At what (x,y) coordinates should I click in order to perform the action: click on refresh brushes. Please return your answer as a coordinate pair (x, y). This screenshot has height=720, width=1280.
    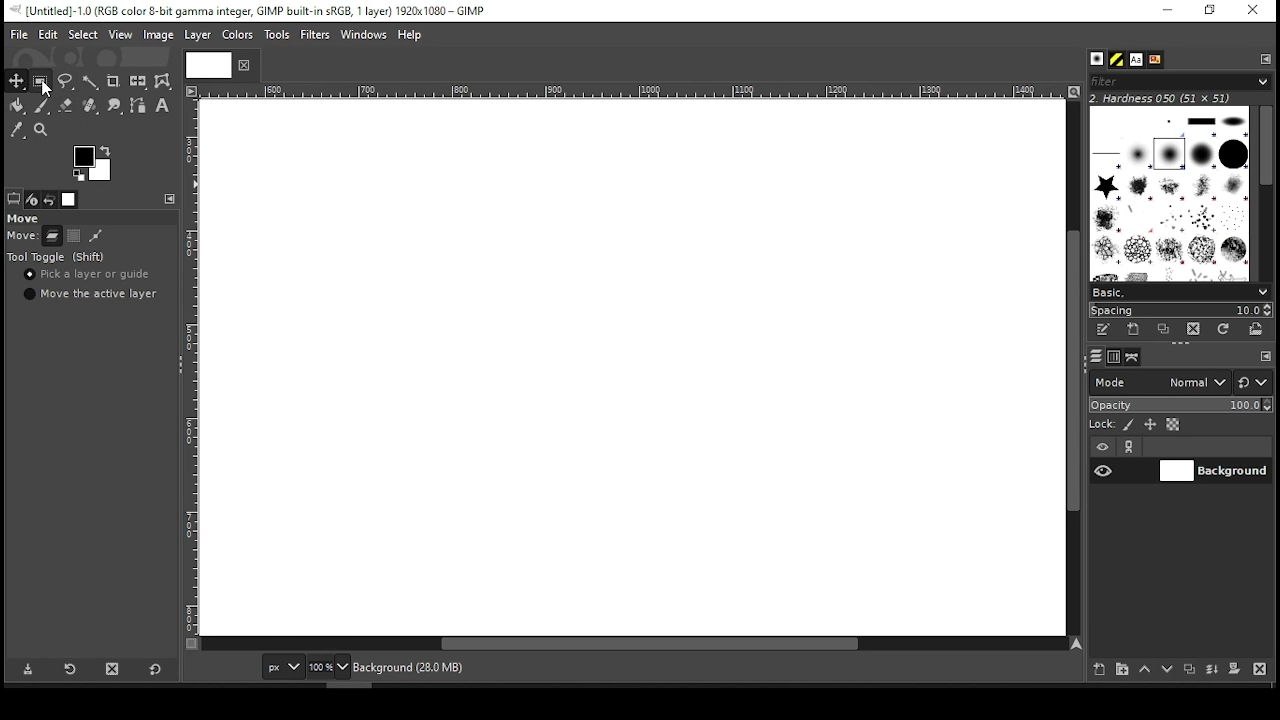
    Looking at the image, I should click on (1222, 331).